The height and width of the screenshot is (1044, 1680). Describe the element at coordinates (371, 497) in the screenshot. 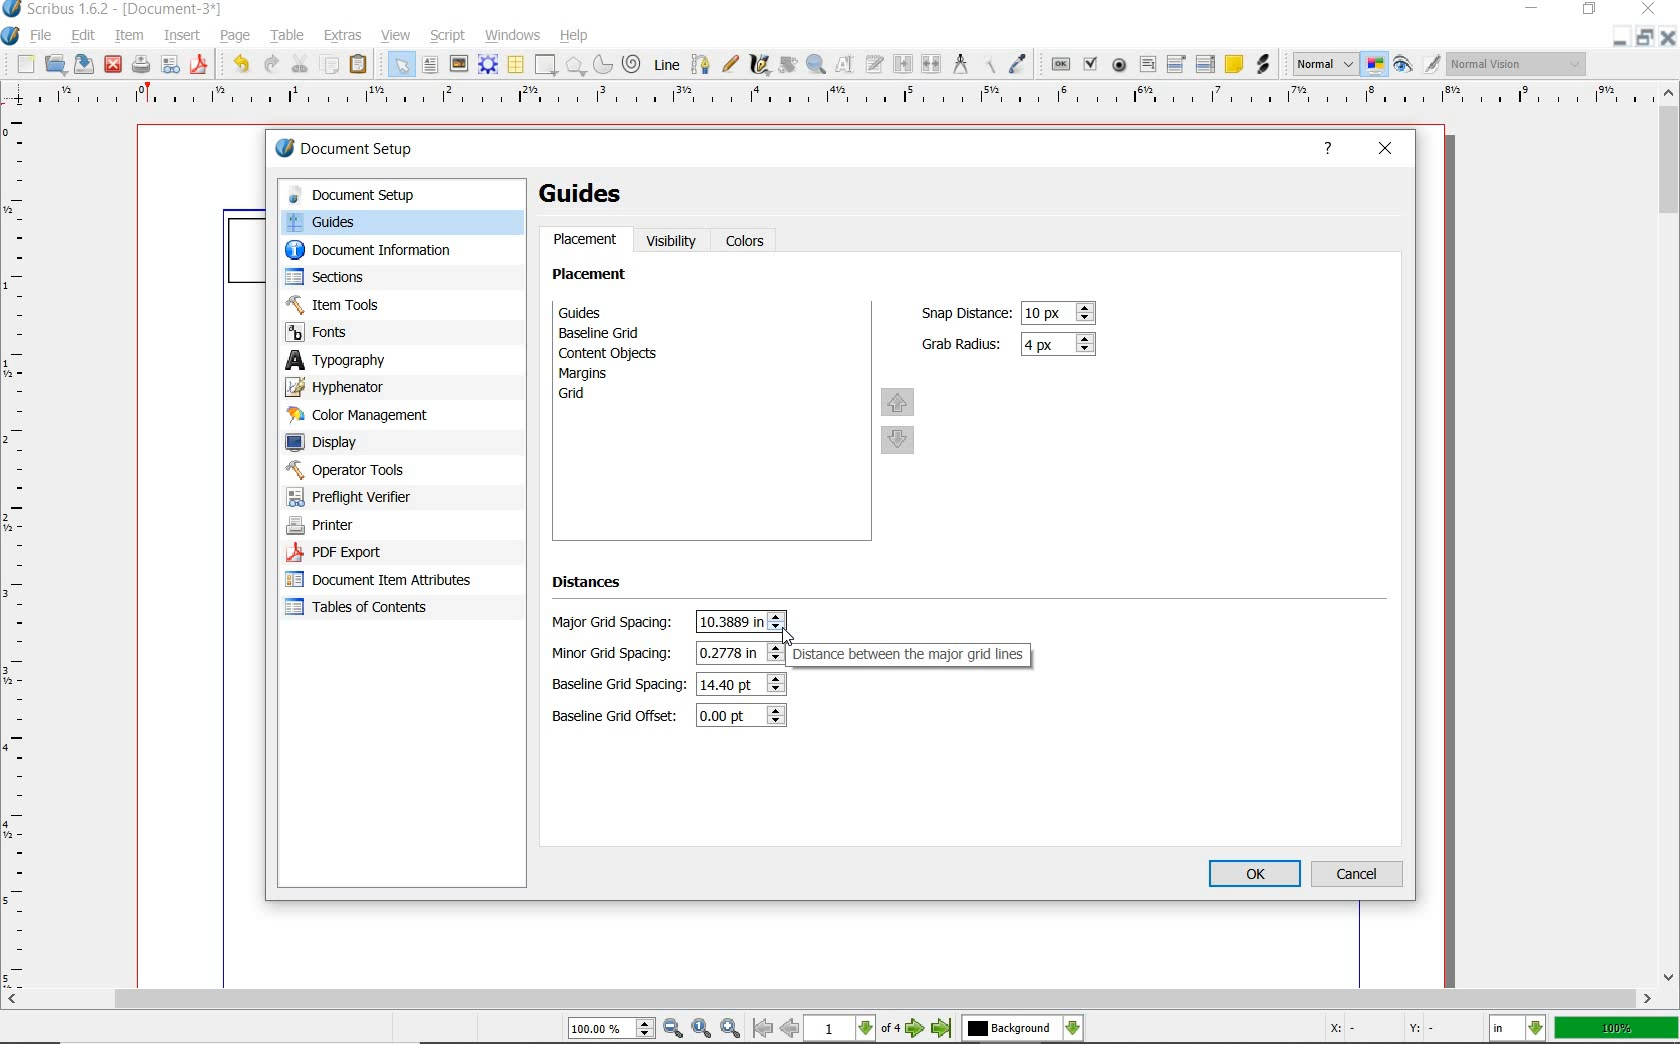

I see `preflight verifier` at that location.